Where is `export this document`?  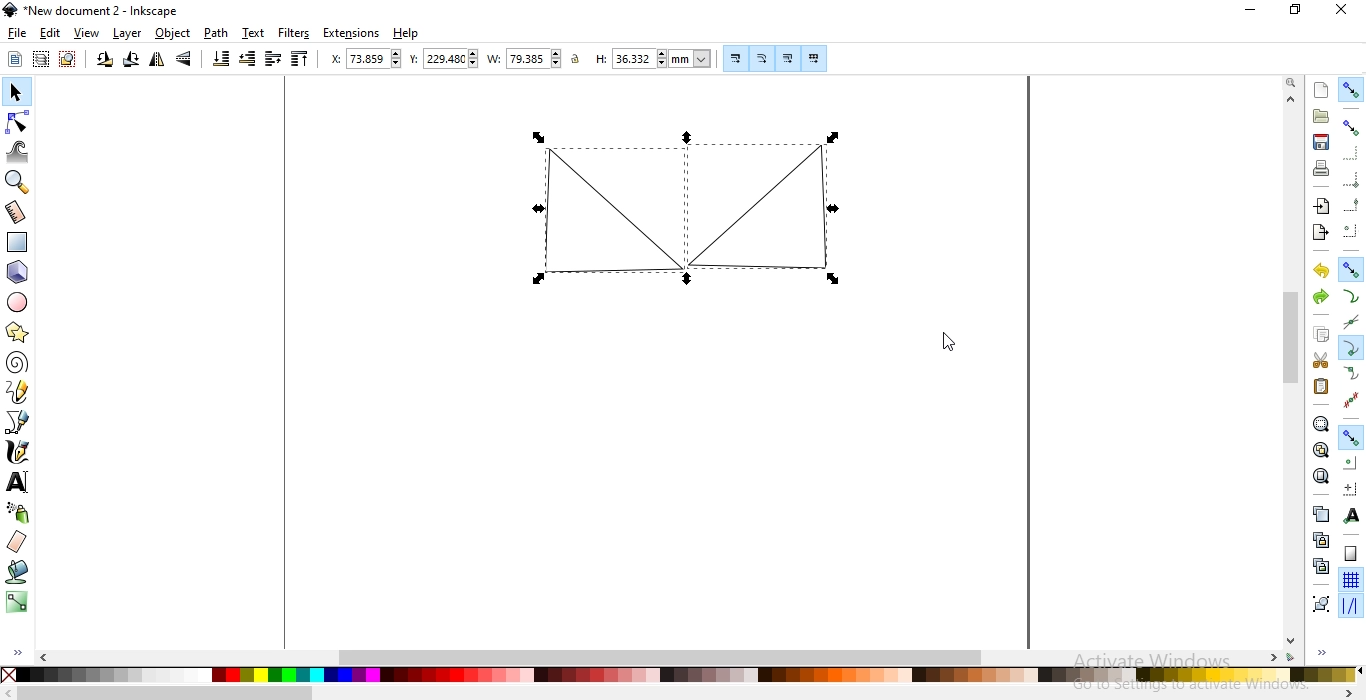 export this document is located at coordinates (1320, 231).